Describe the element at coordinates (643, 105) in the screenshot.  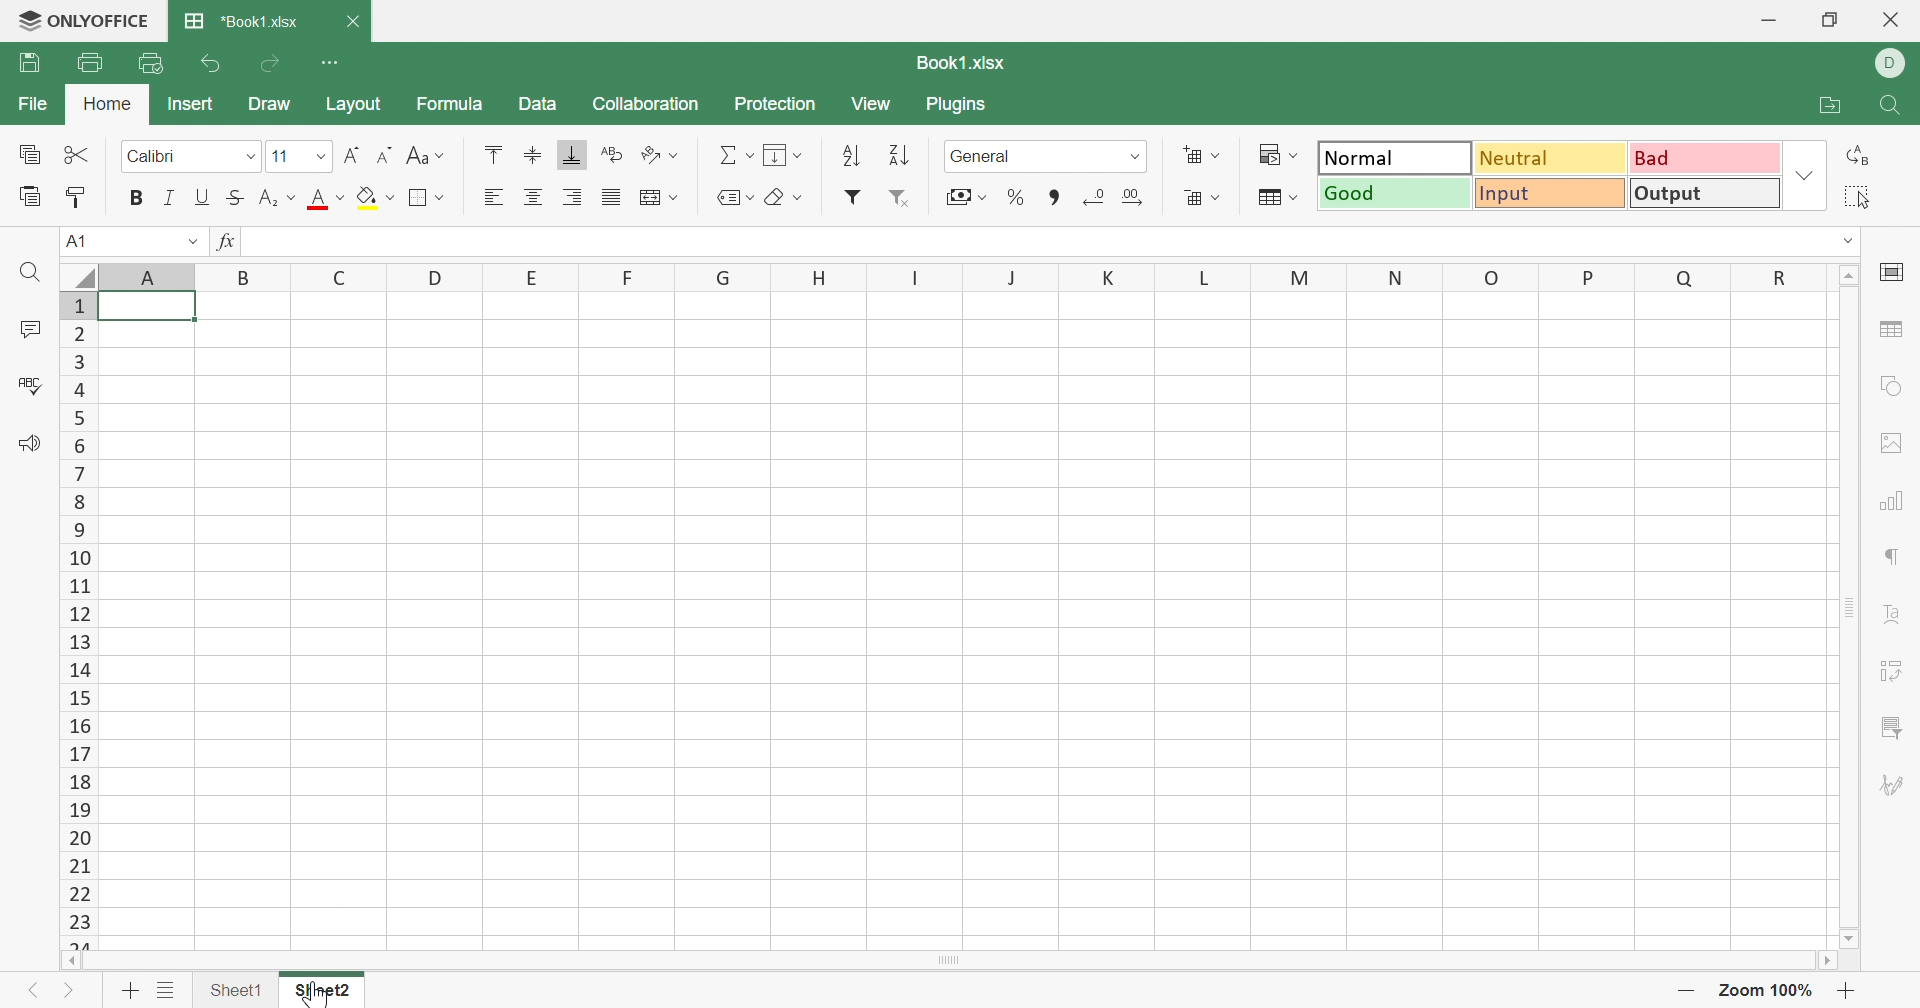
I see `Collaboration` at that location.